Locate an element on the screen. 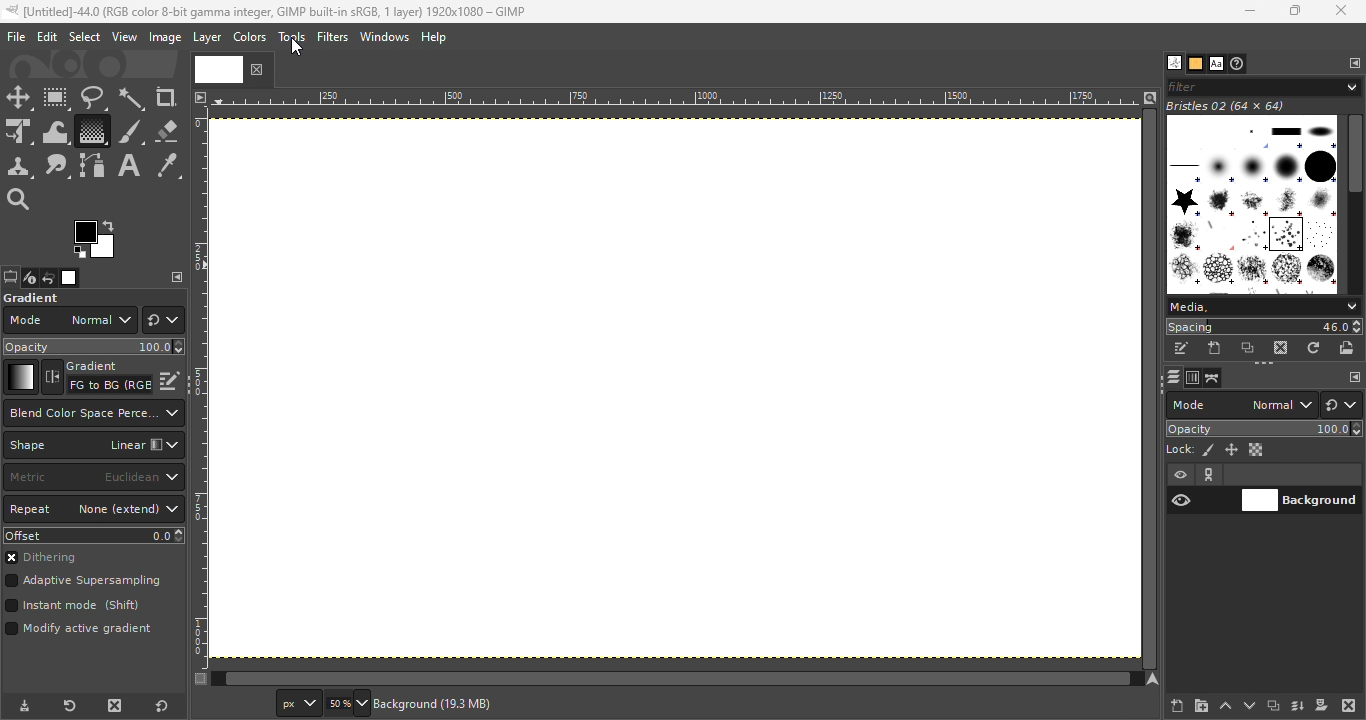 Image resolution: width=1366 pixels, height=720 pixels. Lower this layer one step in the layer stack is located at coordinates (1249, 706).